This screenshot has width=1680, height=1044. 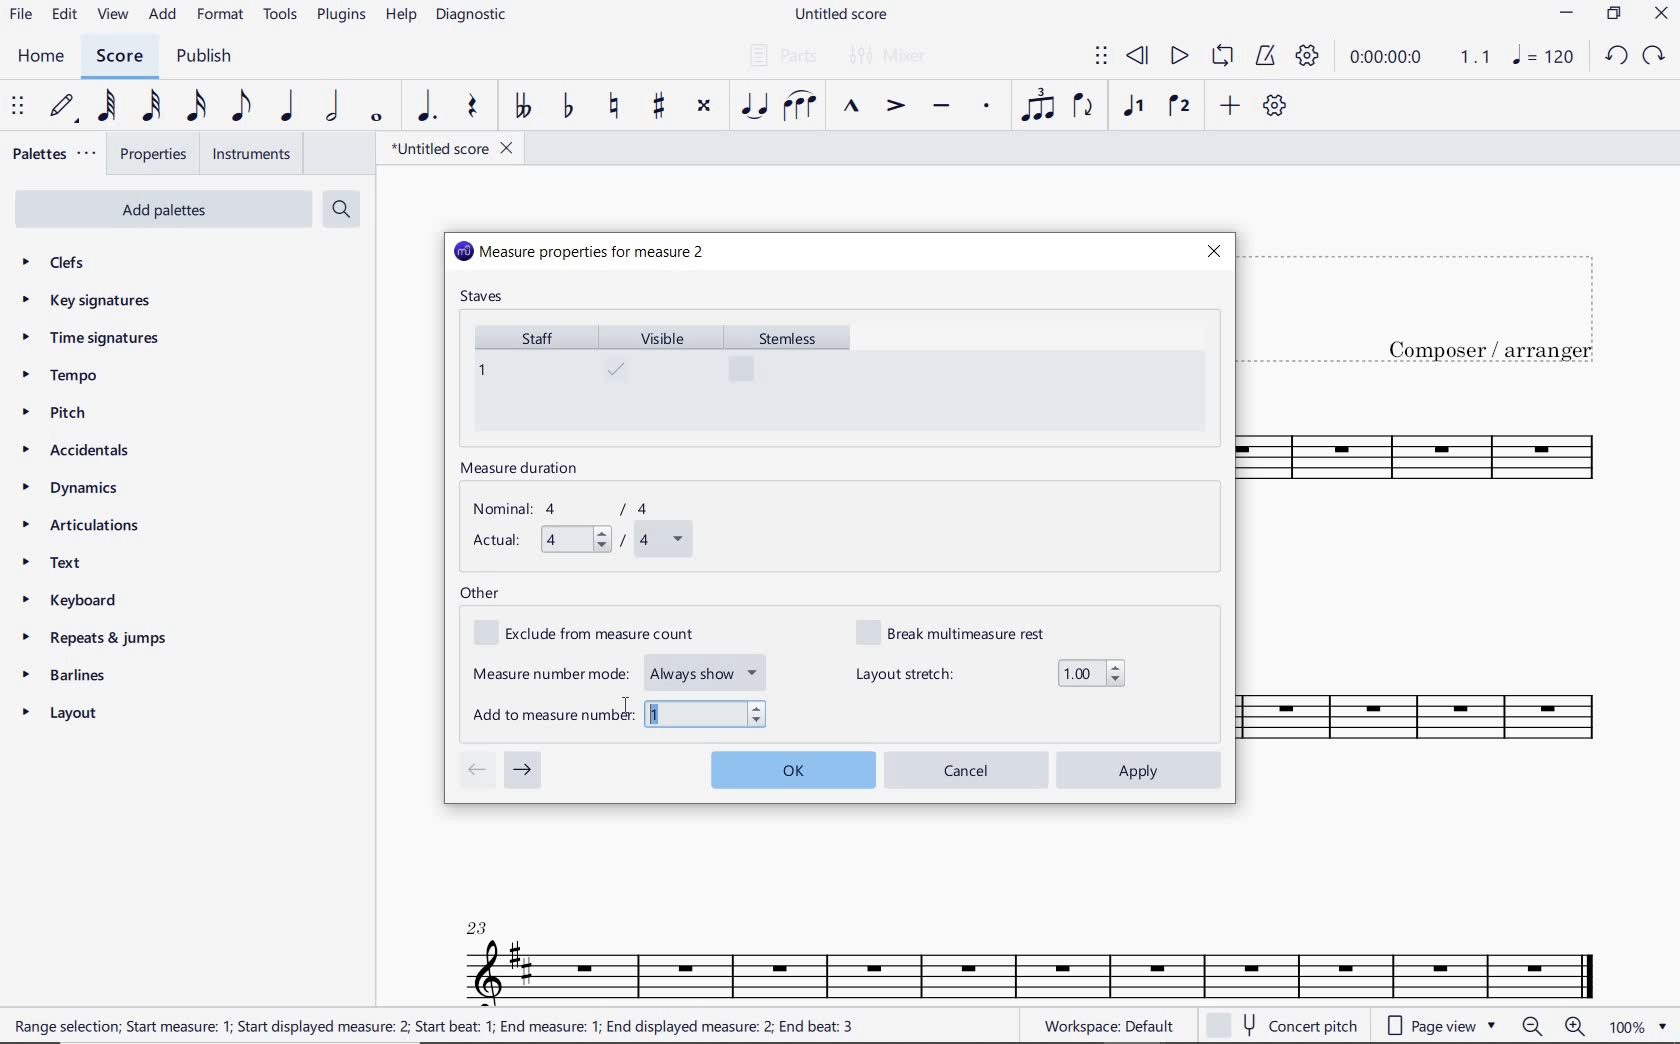 I want to click on page view, so click(x=1438, y=1025).